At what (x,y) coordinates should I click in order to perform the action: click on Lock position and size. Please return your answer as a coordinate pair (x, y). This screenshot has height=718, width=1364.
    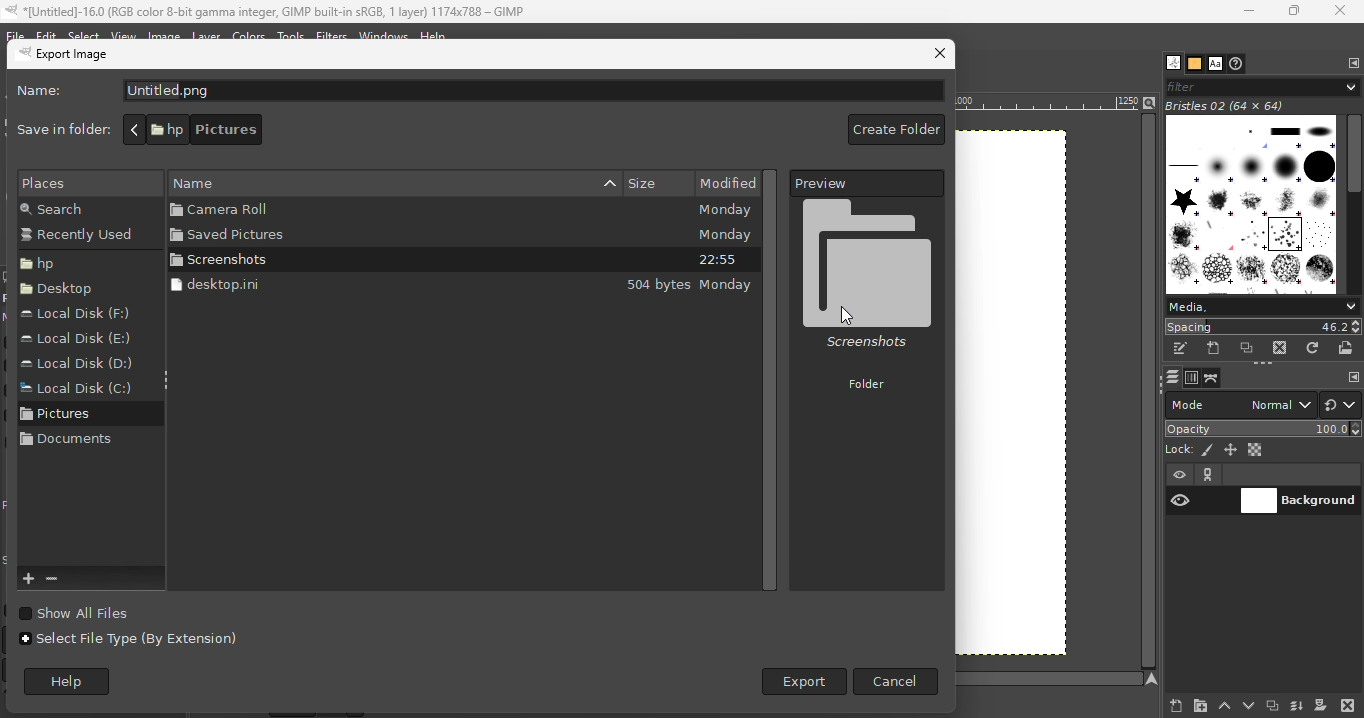
    Looking at the image, I should click on (1231, 449).